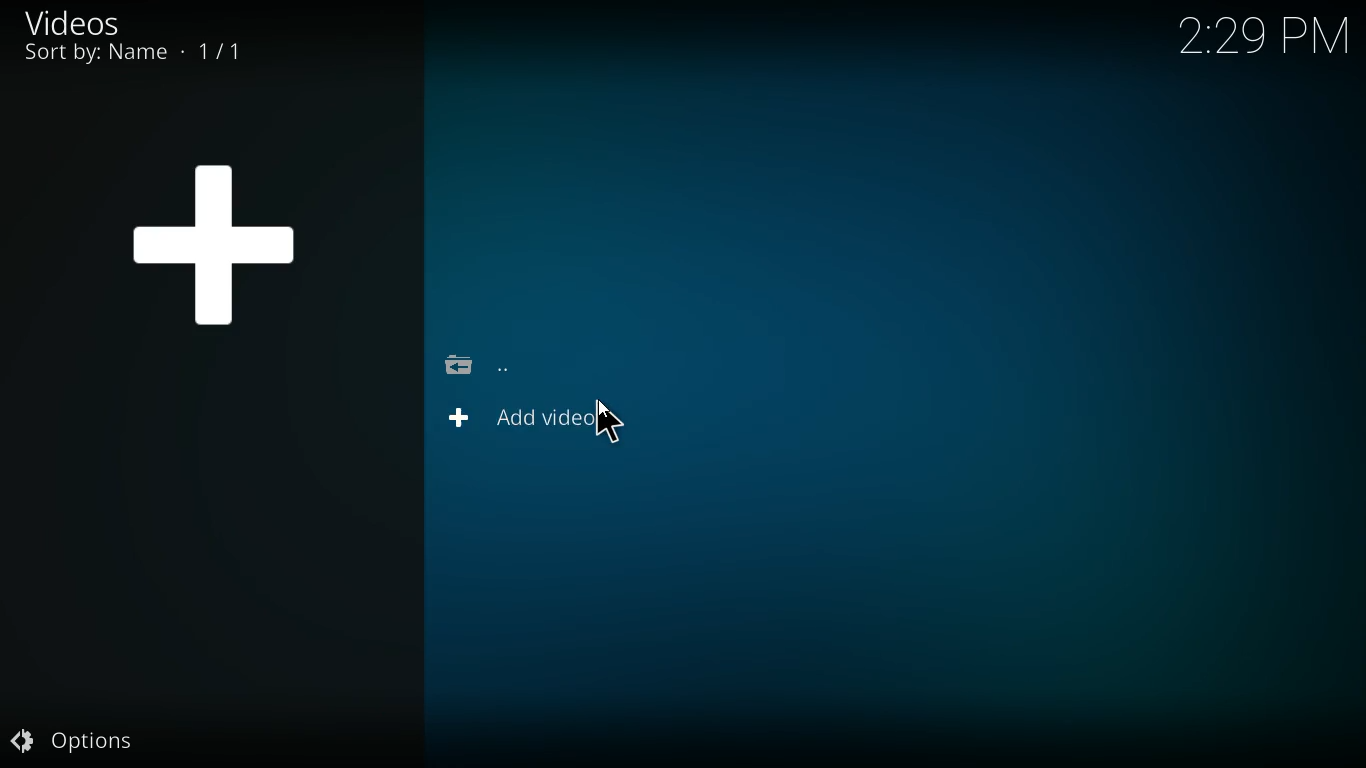  Describe the element at coordinates (602, 421) in the screenshot. I see `Cursor` at that location.